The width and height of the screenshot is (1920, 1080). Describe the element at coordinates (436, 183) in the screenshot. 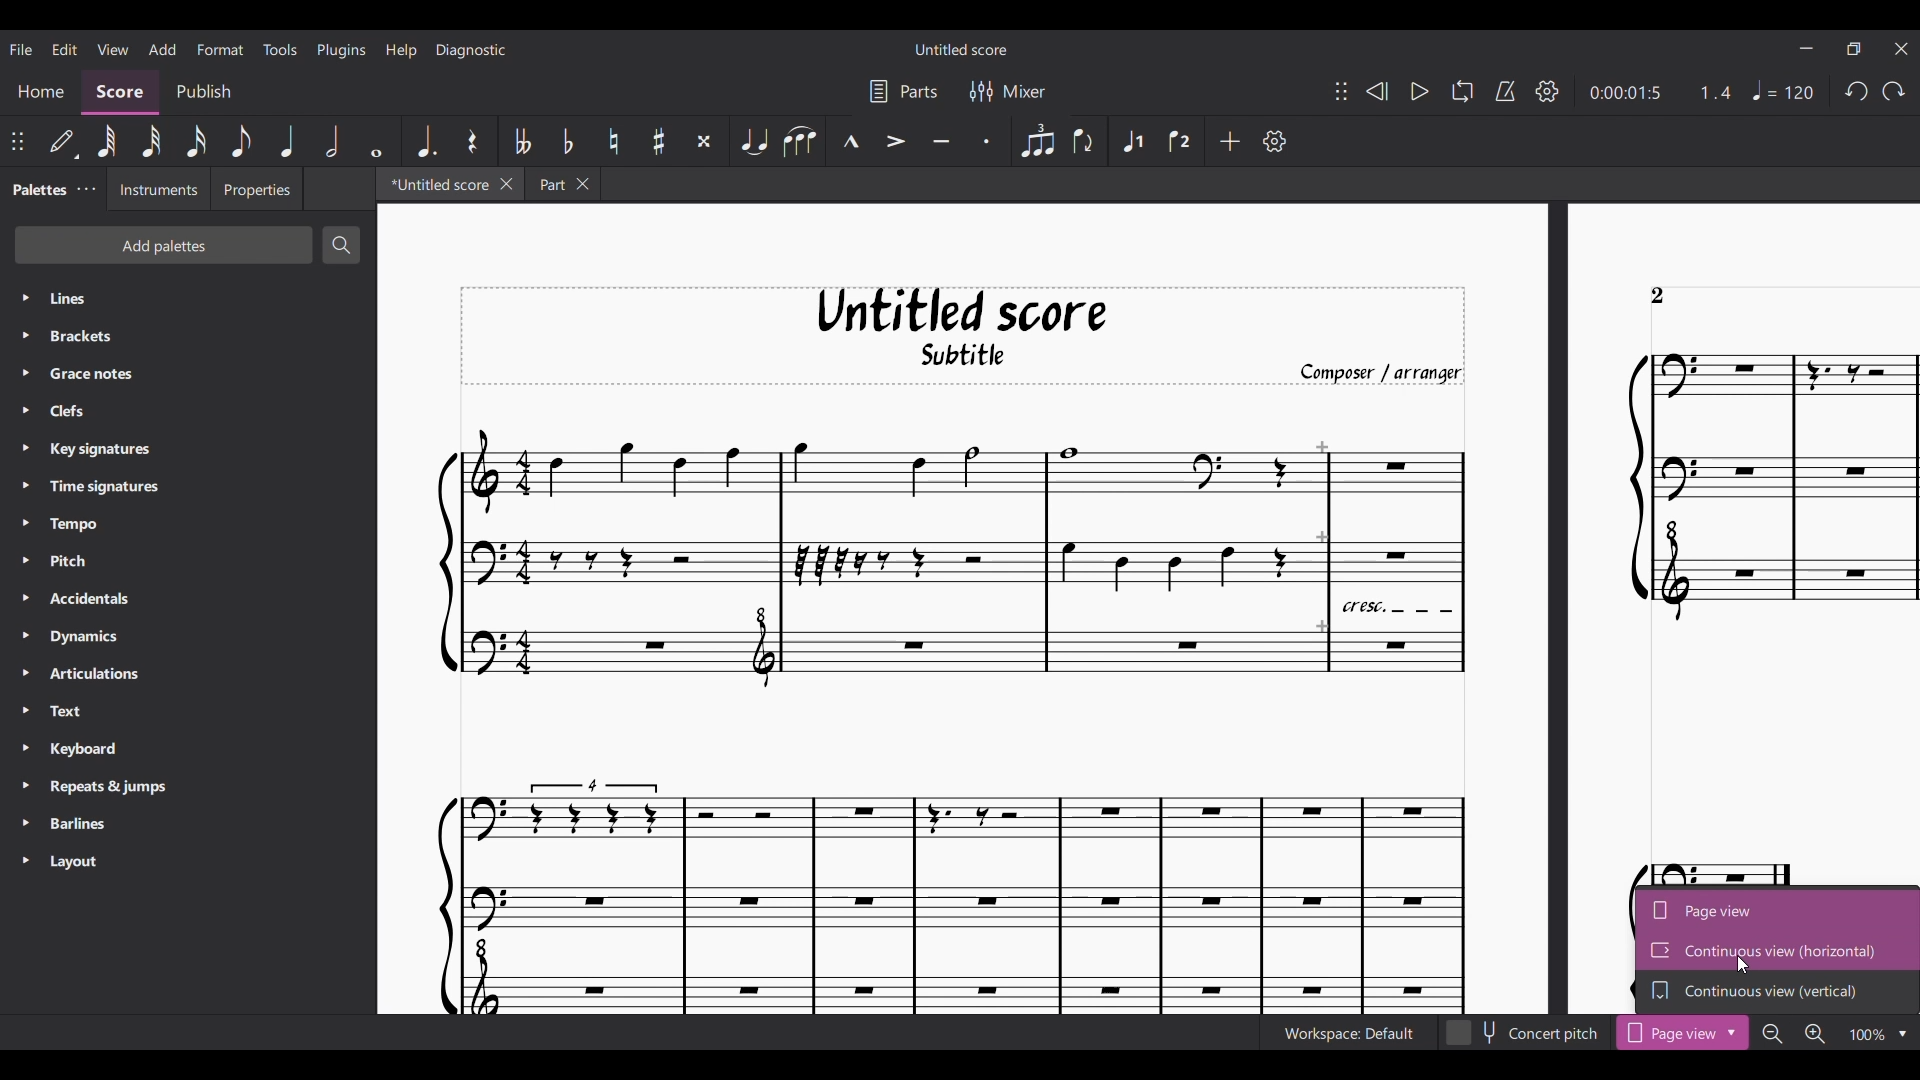

I see `Current tab` at that location.